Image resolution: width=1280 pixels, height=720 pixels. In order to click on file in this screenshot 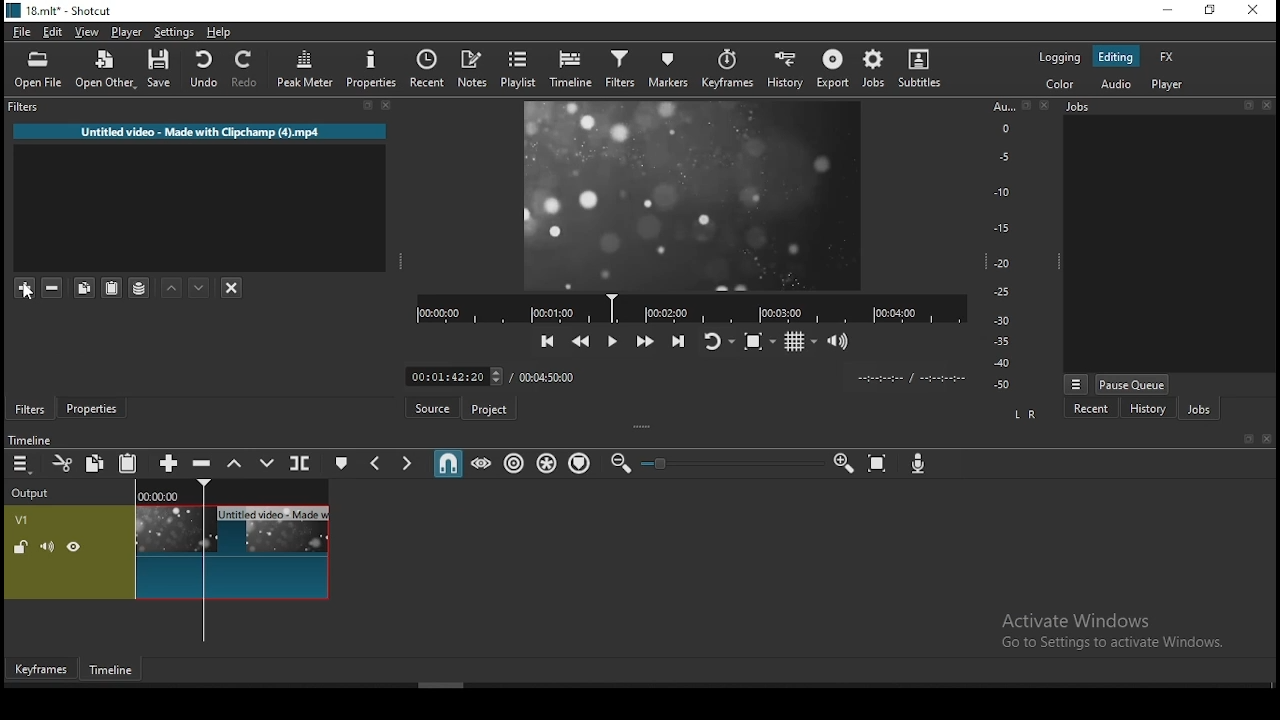, I will do `click(22, 33)`.